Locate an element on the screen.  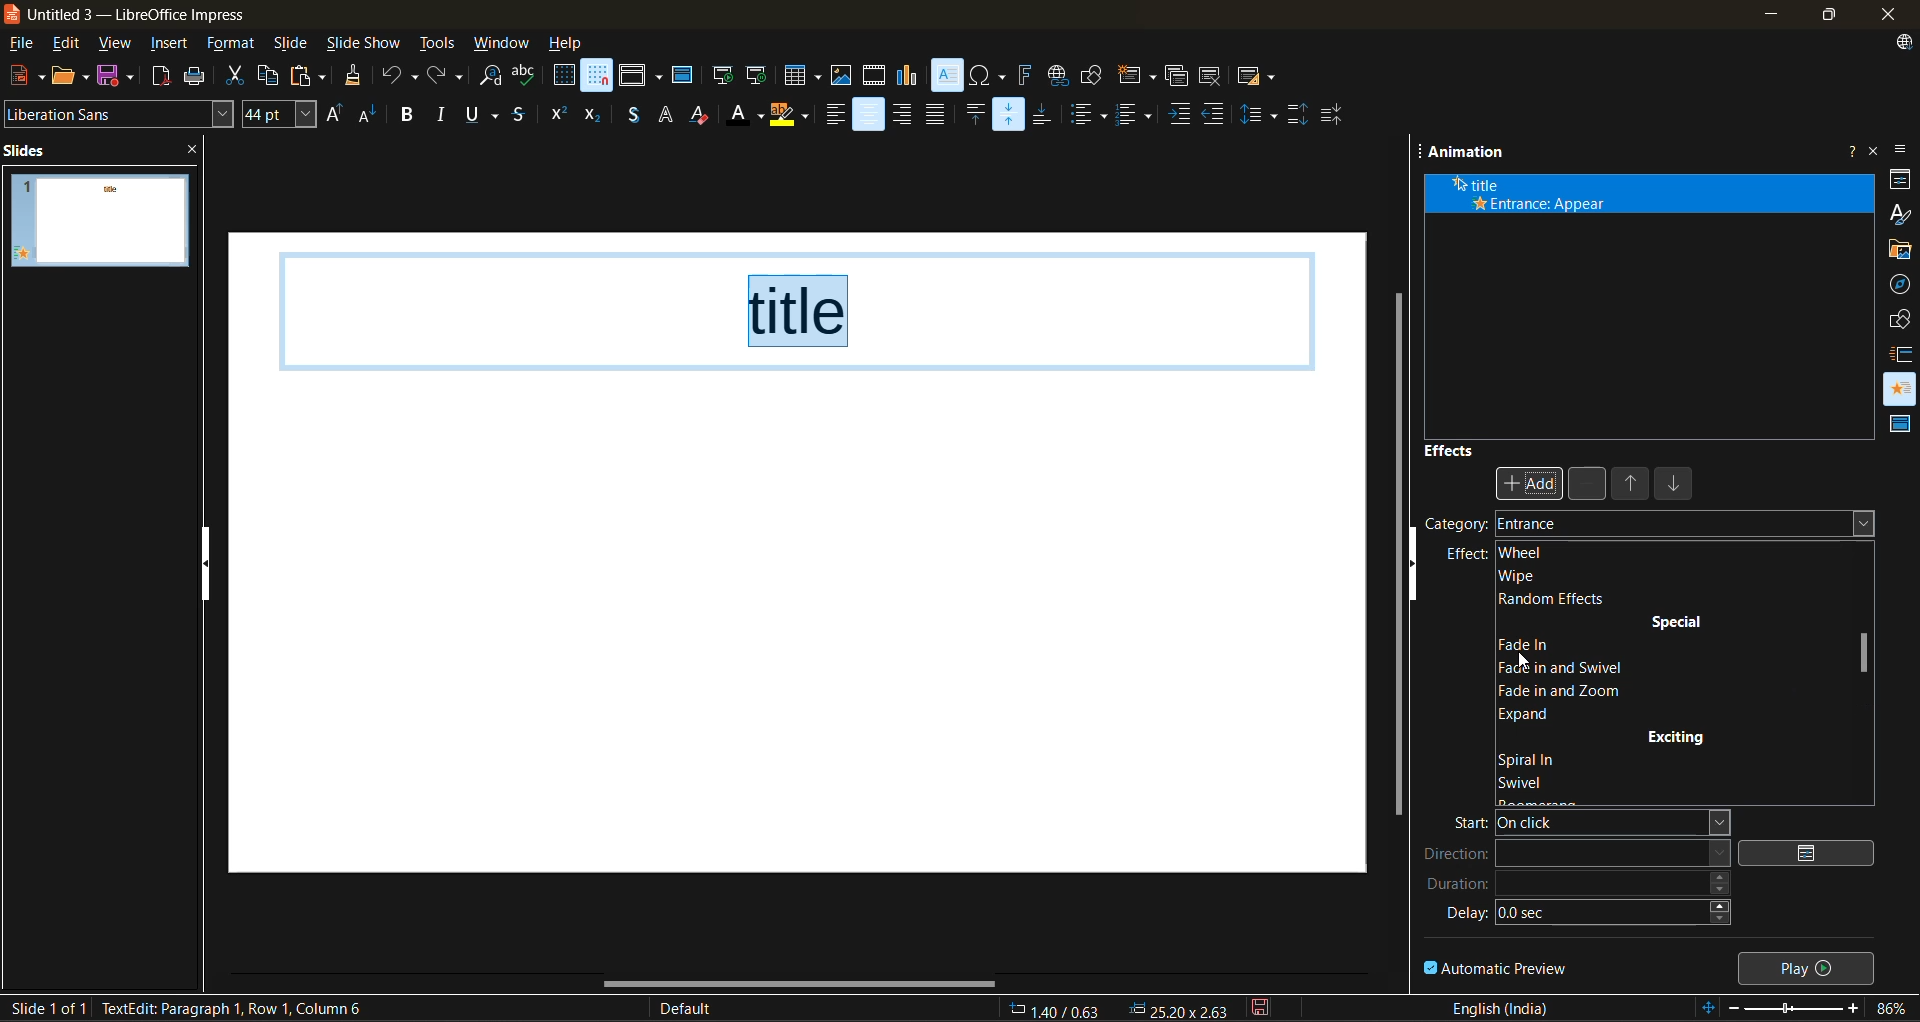
properties is located at coordinates (1901, 178).